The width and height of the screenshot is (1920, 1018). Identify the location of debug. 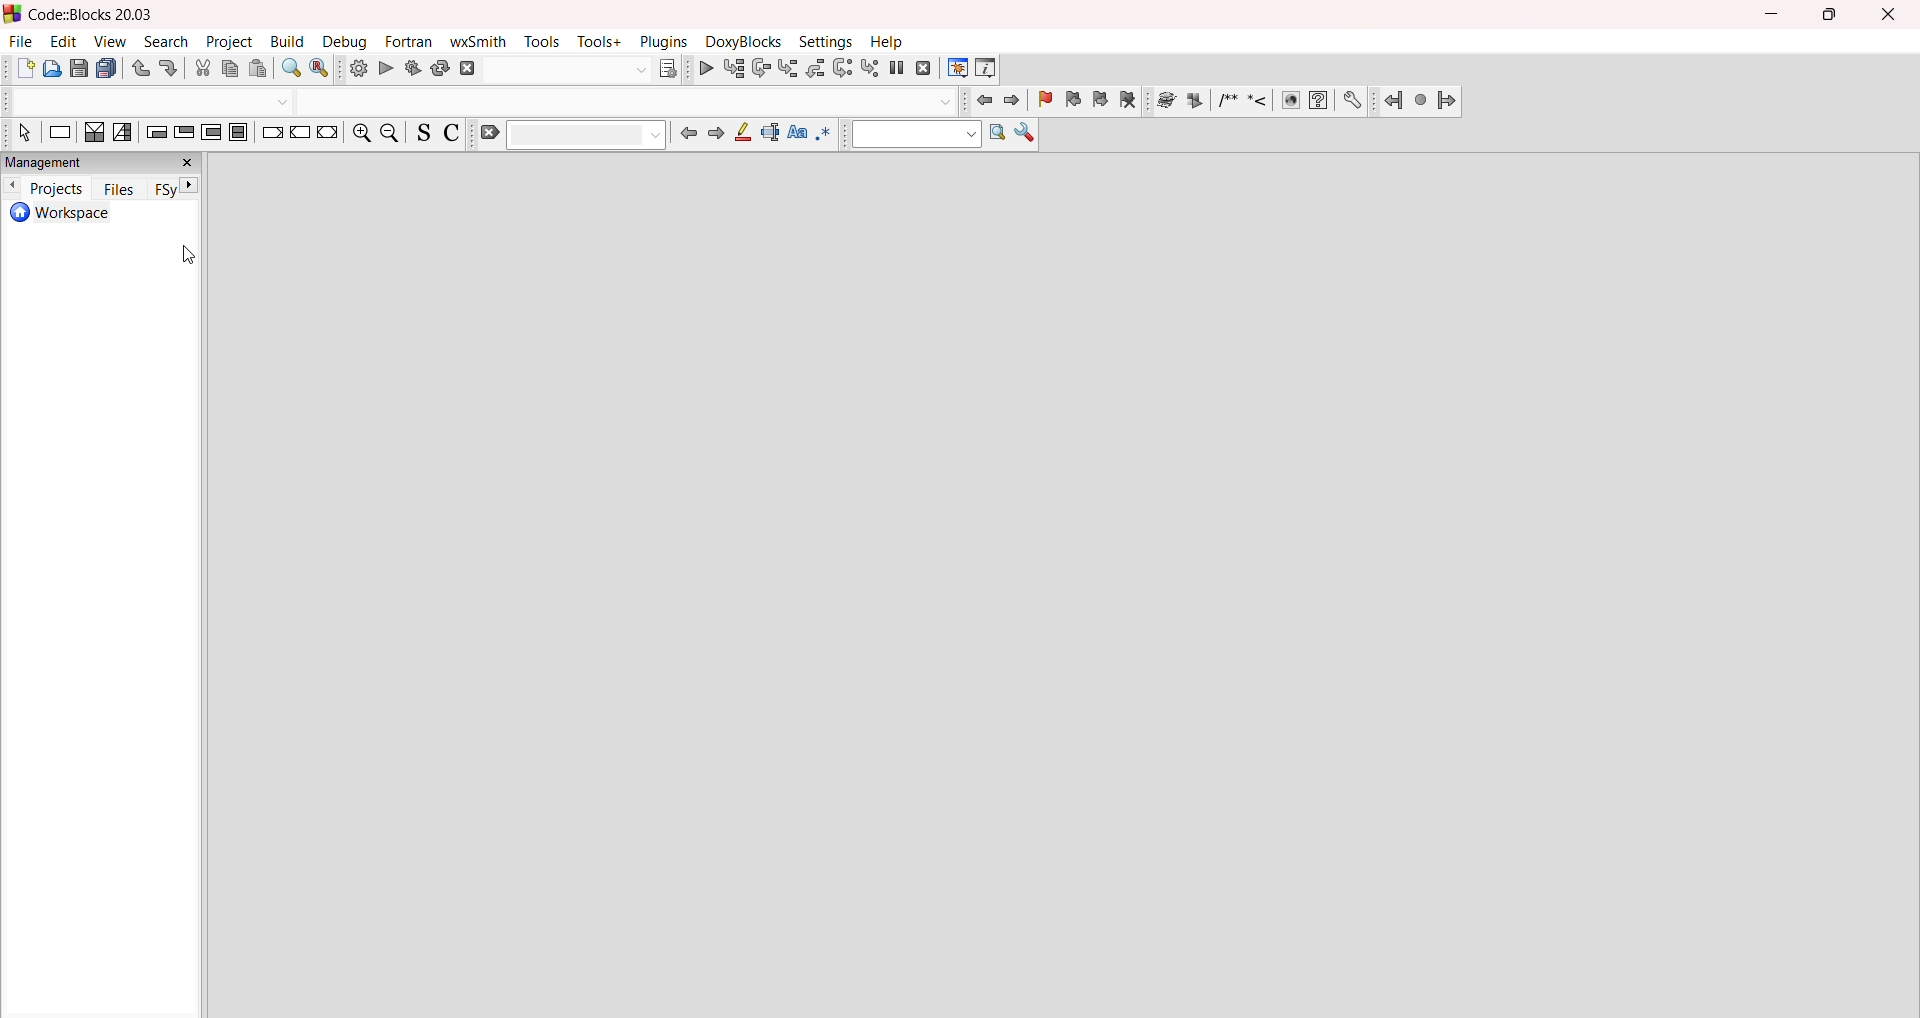
(348, 42).